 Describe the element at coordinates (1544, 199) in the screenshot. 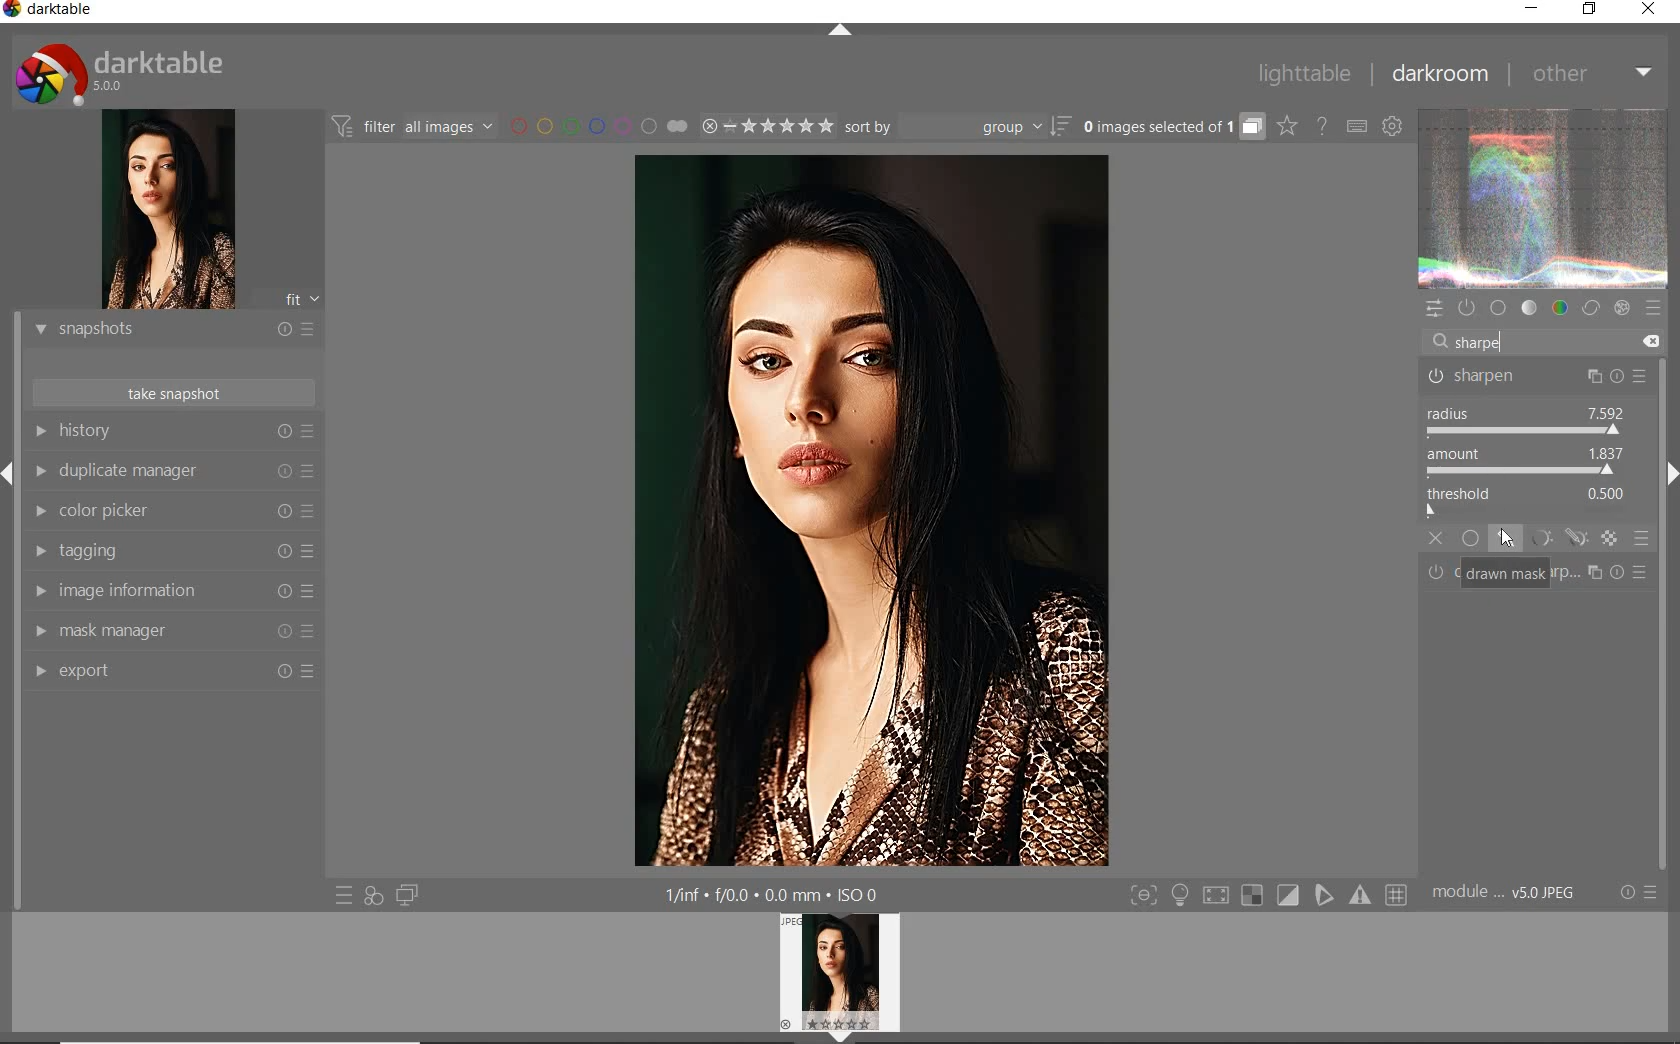

I see `waveform` at that location.